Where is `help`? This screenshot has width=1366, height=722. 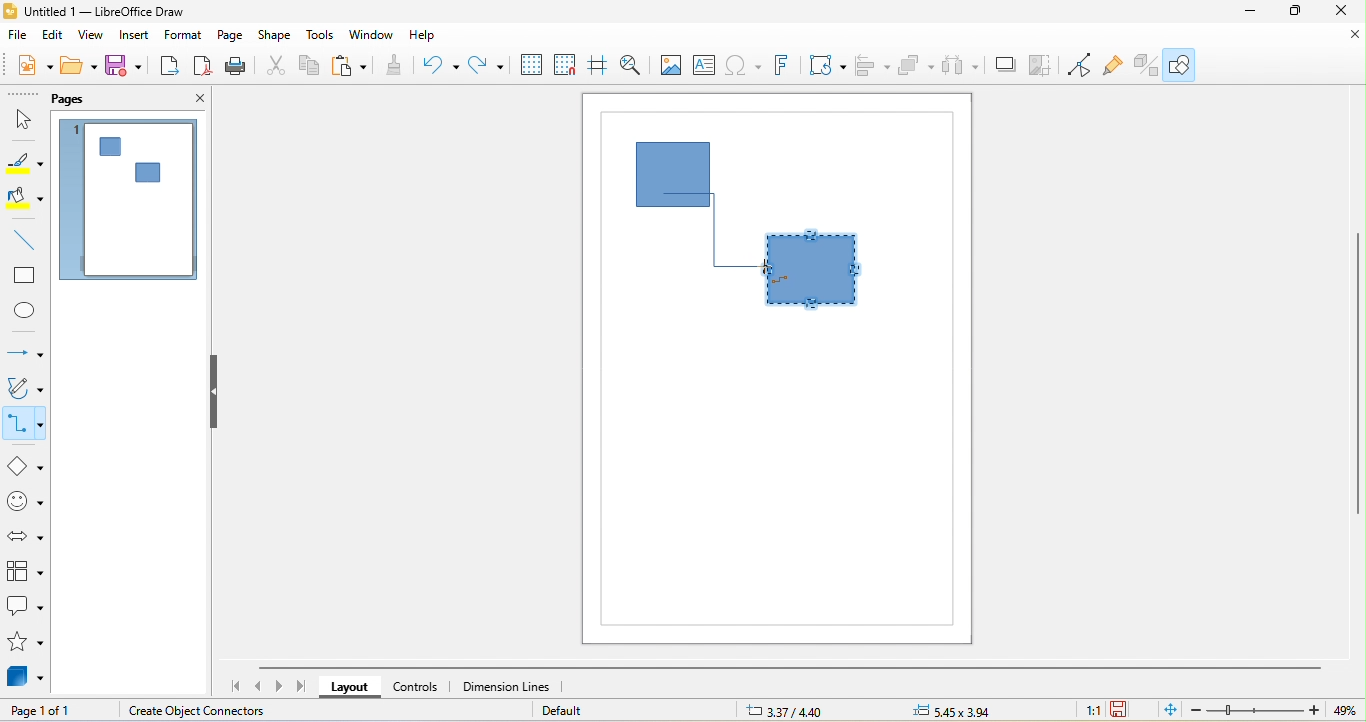
help is located at coordinates (425, 36).